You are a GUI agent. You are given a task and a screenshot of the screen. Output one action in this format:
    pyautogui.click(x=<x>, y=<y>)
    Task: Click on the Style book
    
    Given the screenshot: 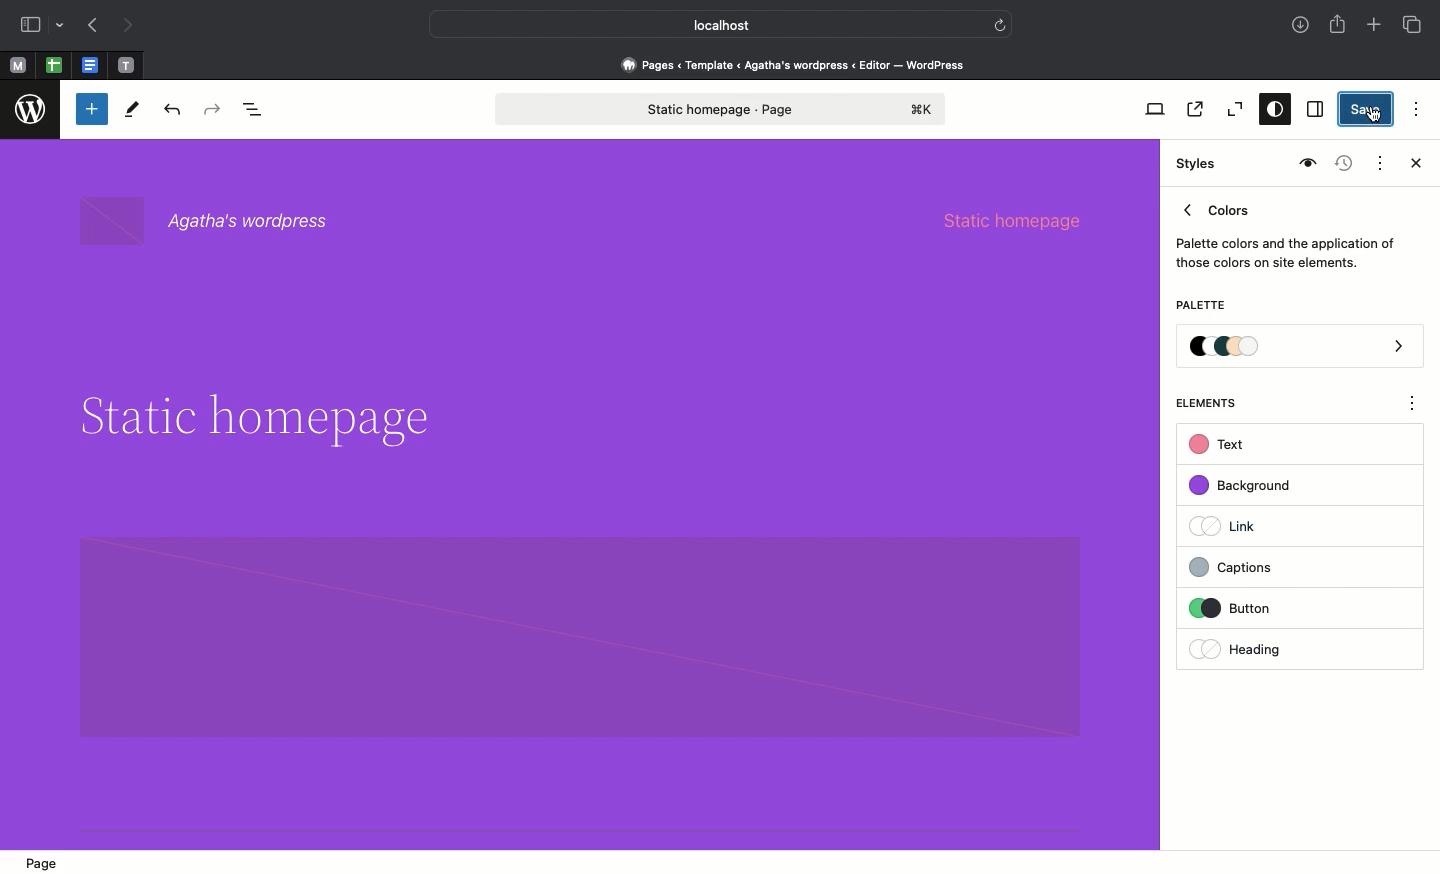 What is the action you would take?
    pyautogui.click(x=1305, y=164)
    